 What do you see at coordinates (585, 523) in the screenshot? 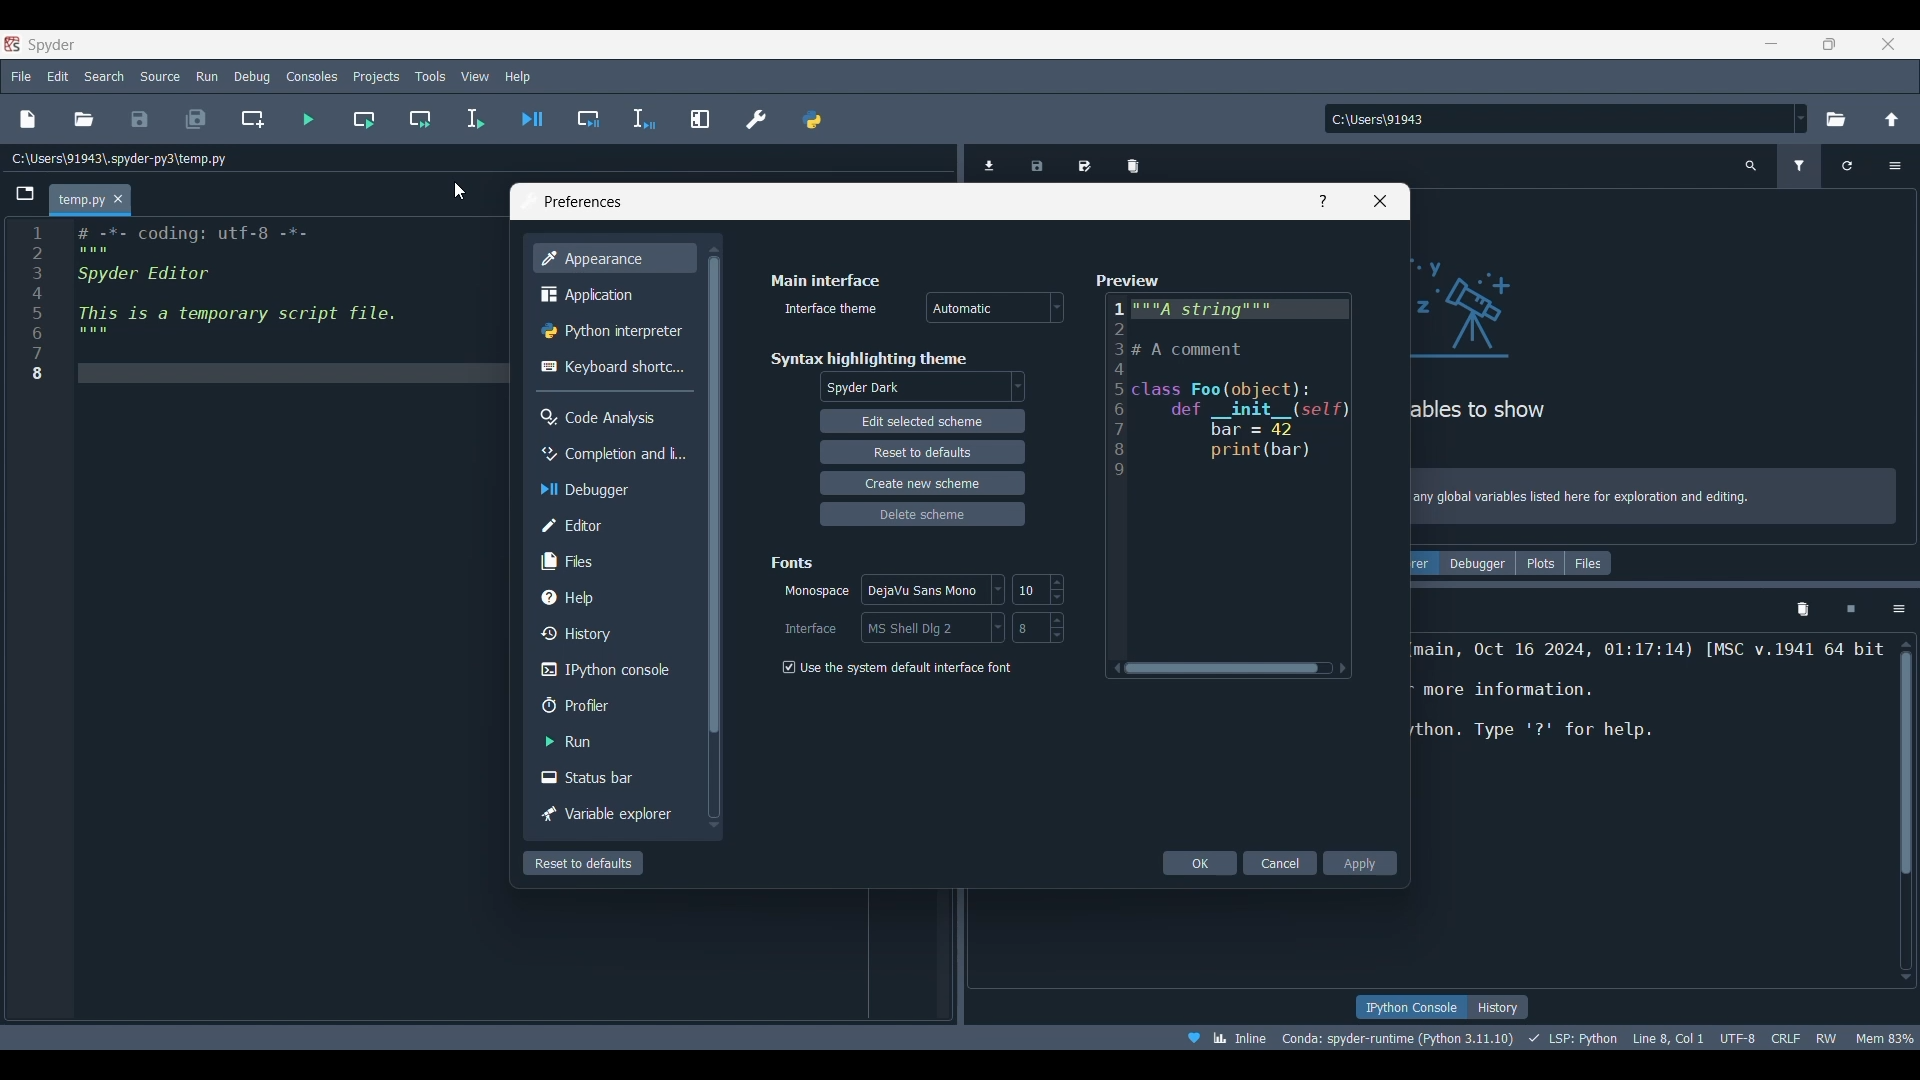
I see `editor` at bounding box center [585, 523].